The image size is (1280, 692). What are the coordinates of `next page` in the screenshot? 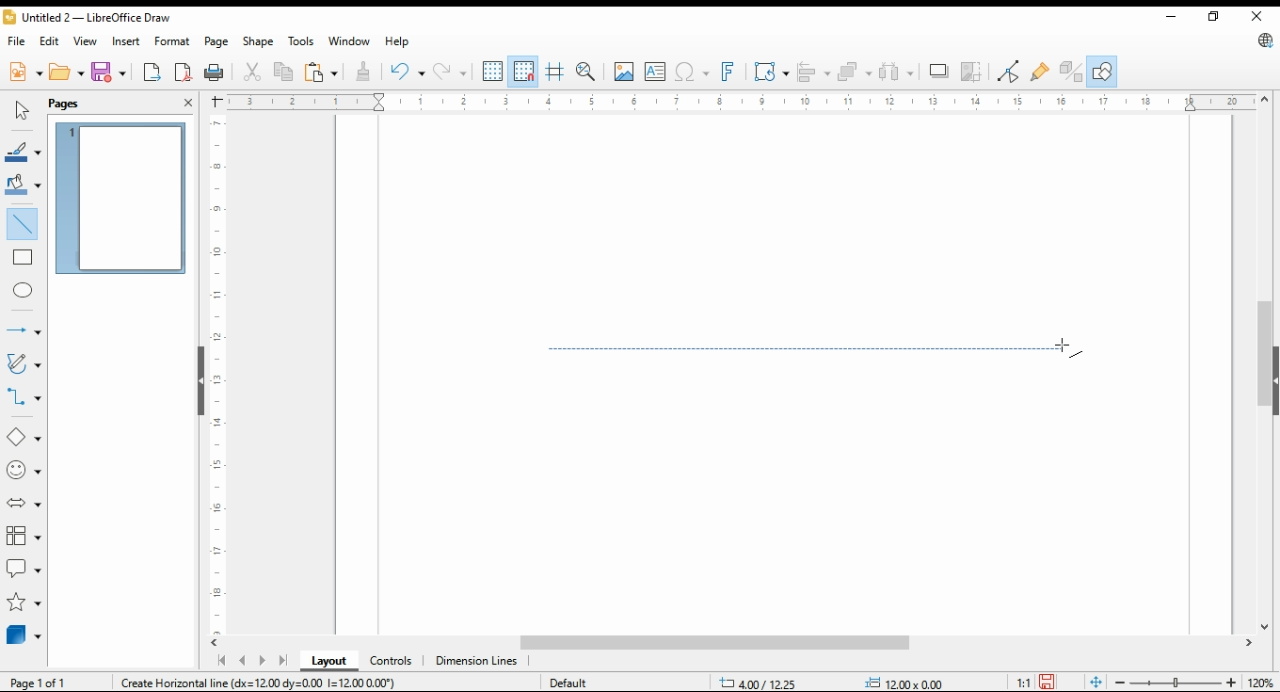 It's located at (261, 661).